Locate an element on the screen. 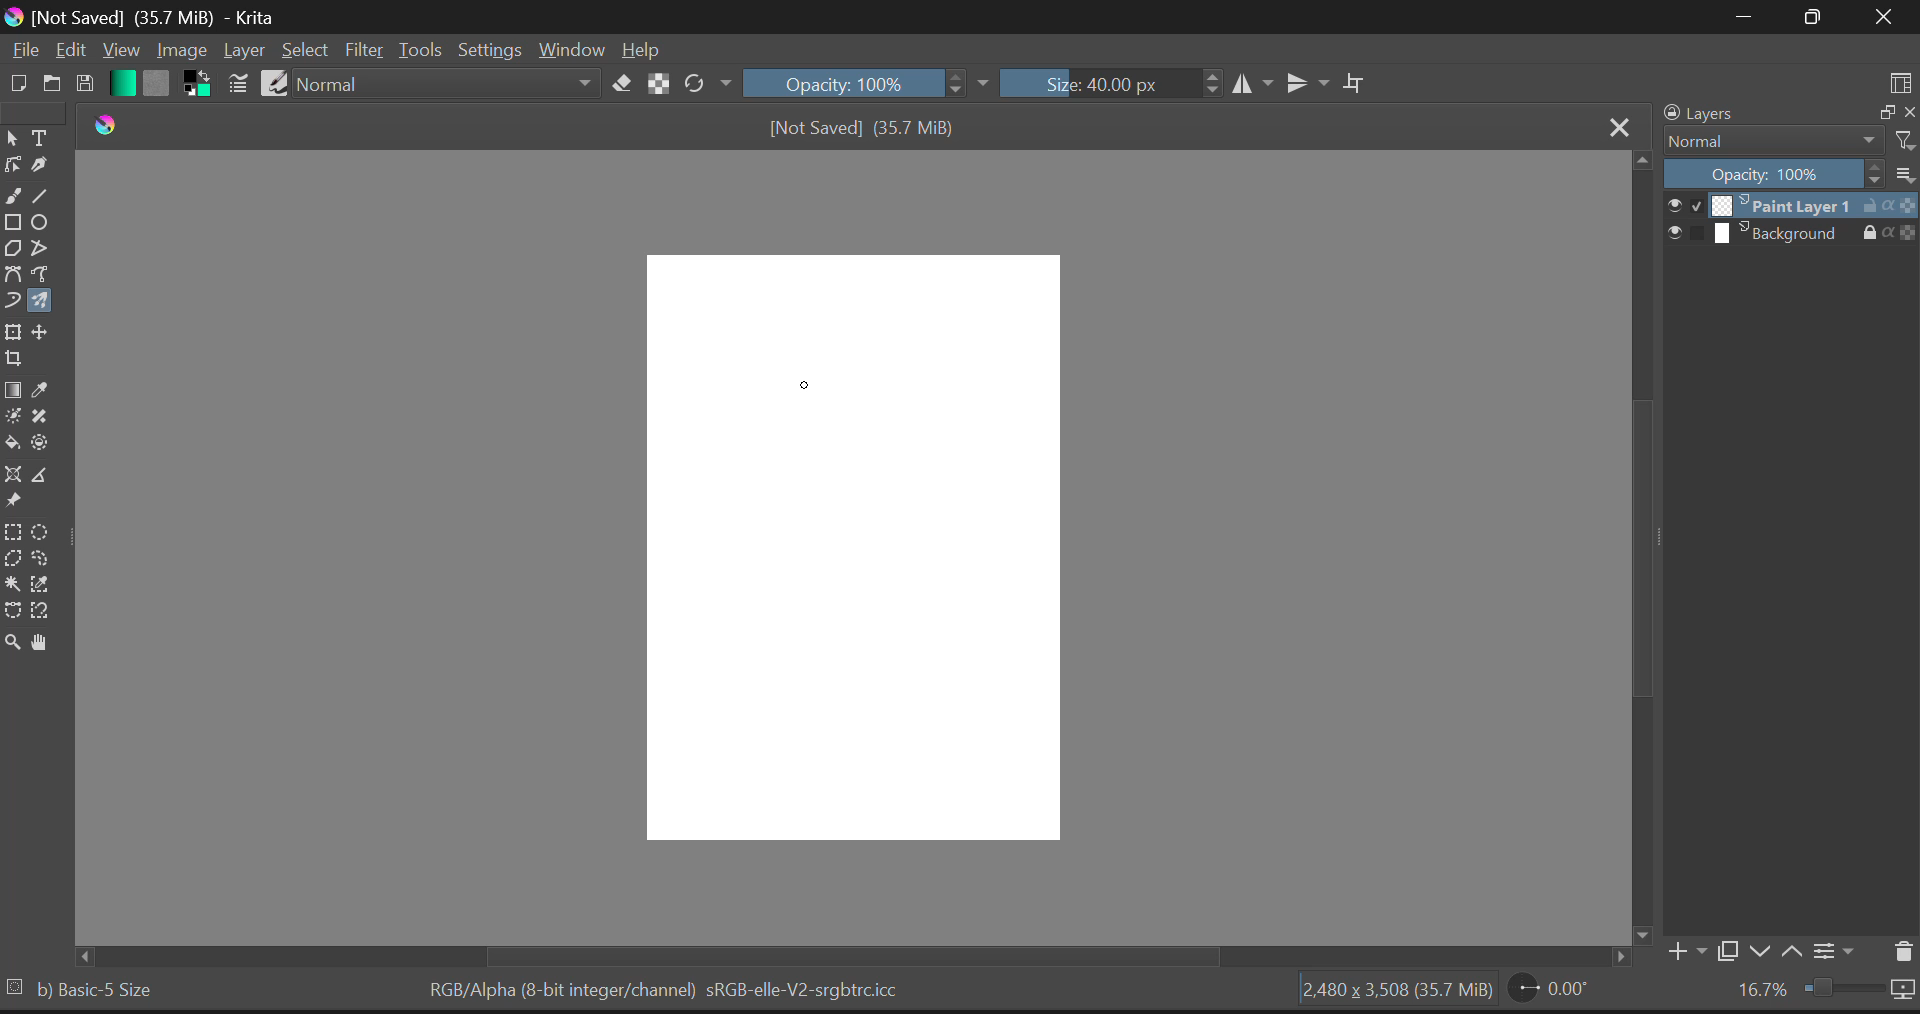 The width and height of the screenshot is (1920, 1014). Assistant Tool is located at coordinates (12, 475).